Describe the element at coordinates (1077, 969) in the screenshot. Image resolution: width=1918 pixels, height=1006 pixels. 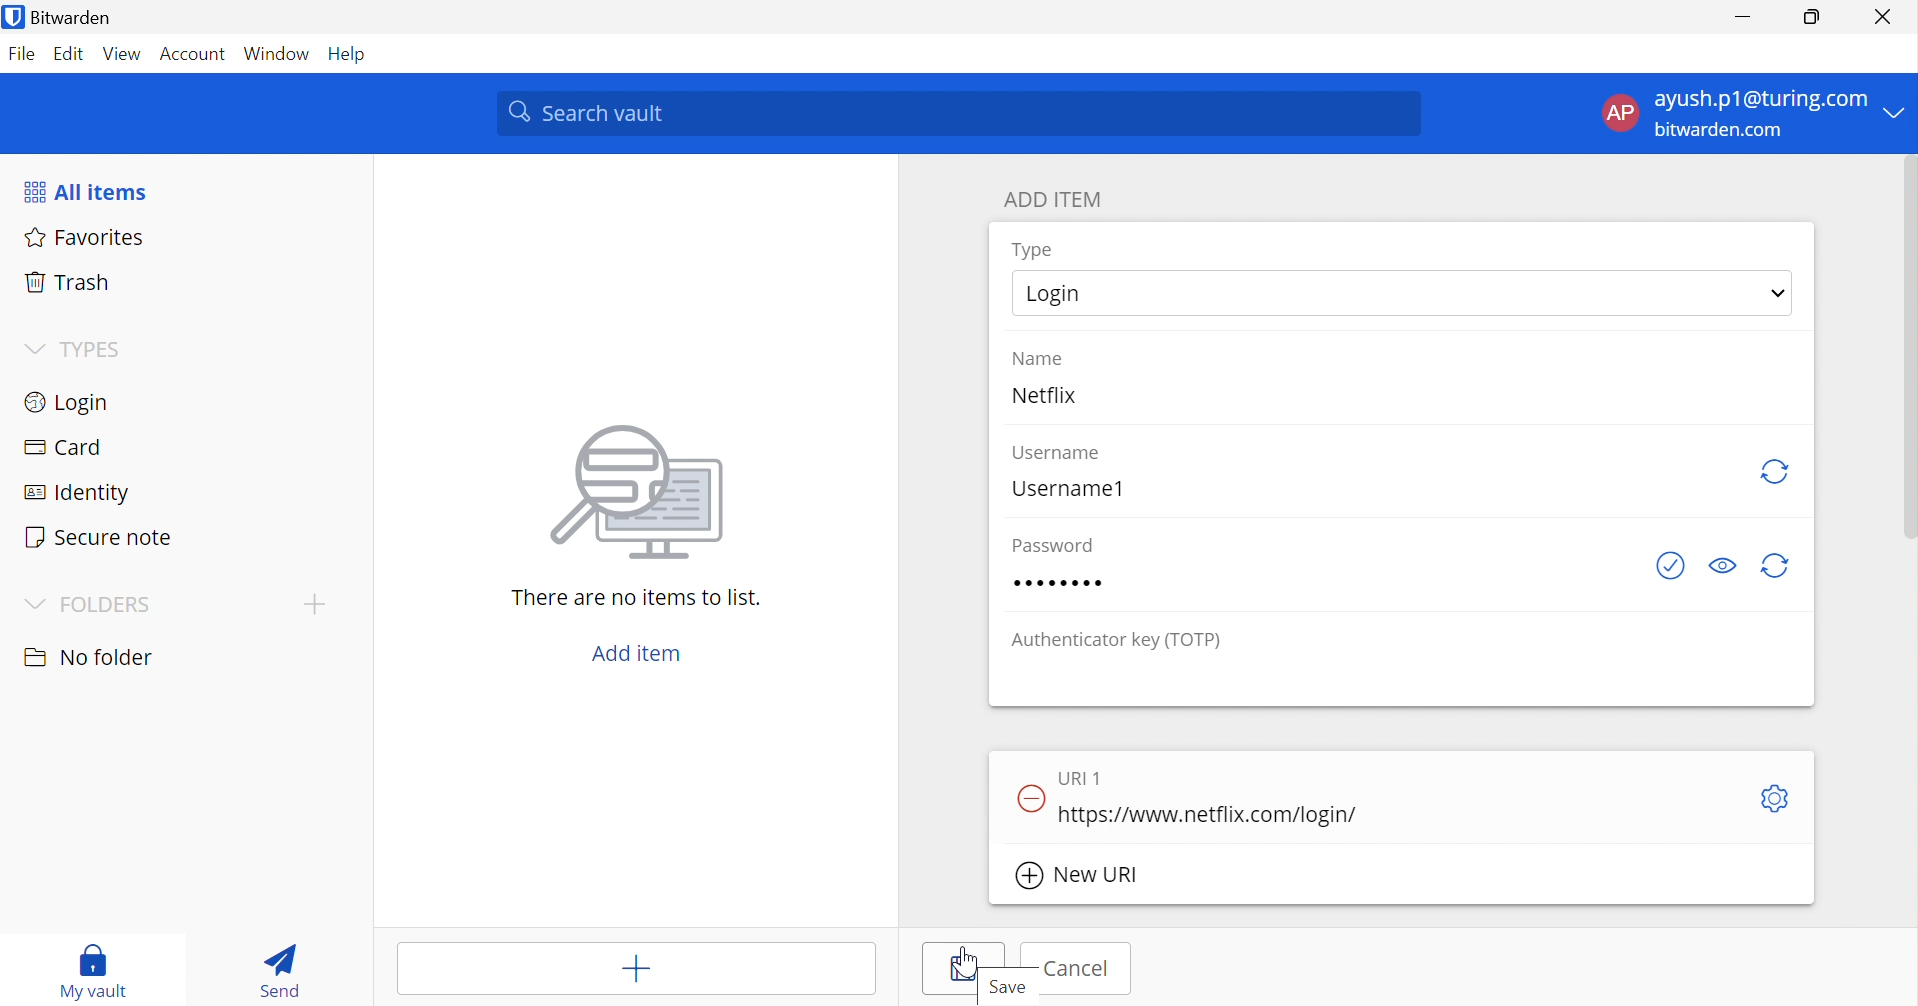
I see `Cancel` at that location.